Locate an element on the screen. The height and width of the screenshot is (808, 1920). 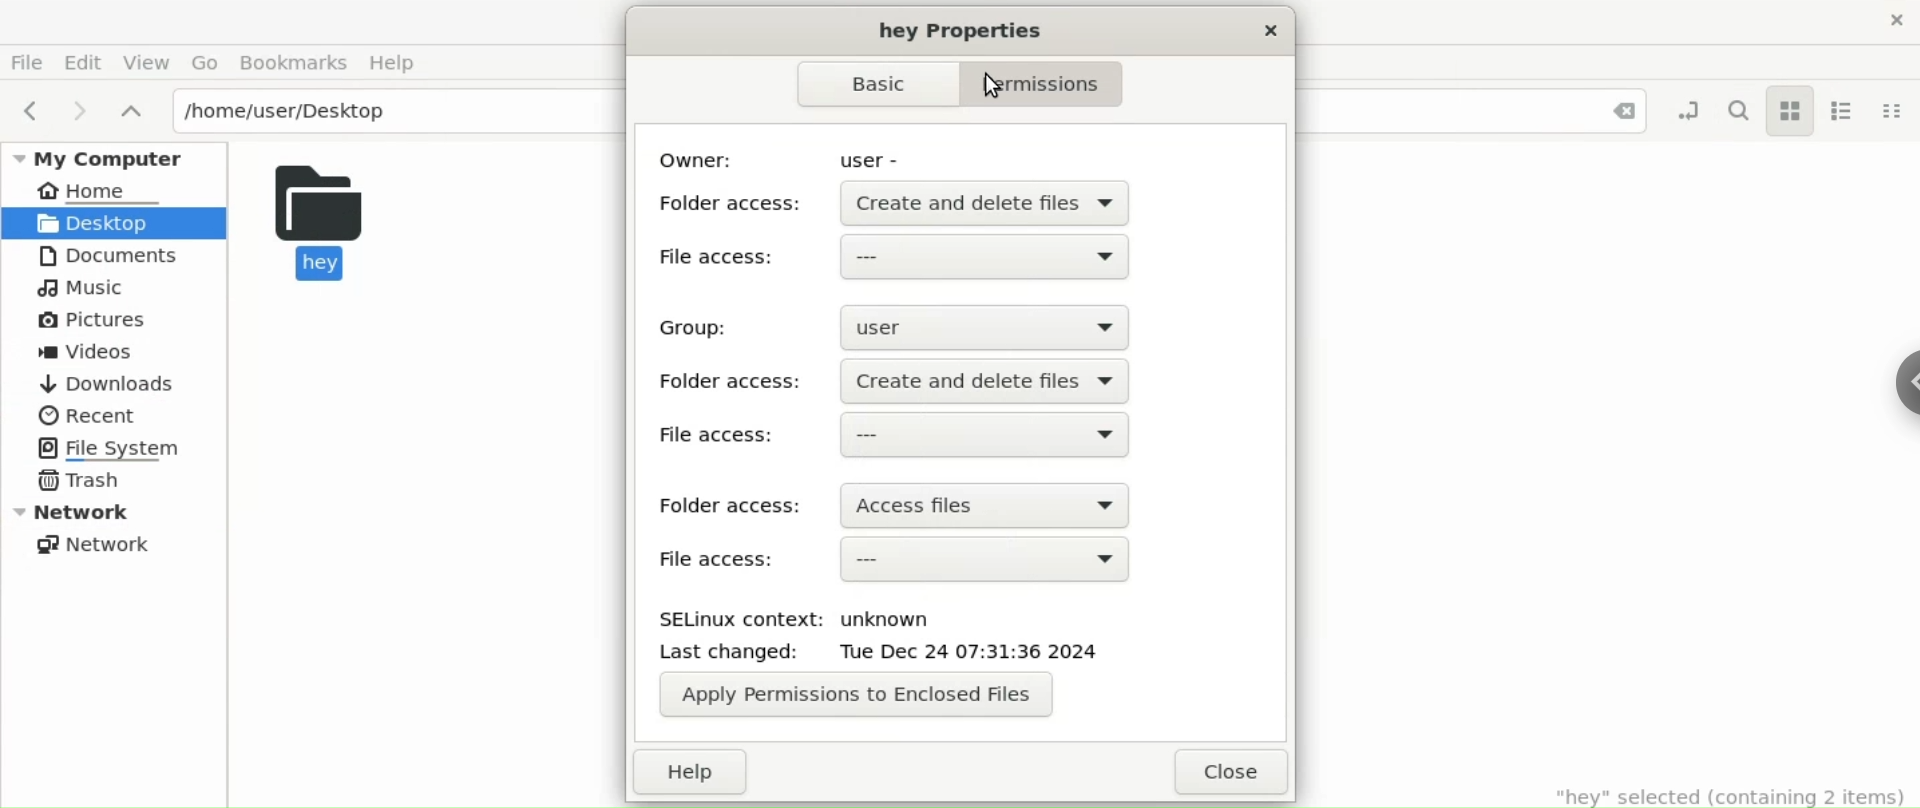
Network is located at coordinates (118, 513).